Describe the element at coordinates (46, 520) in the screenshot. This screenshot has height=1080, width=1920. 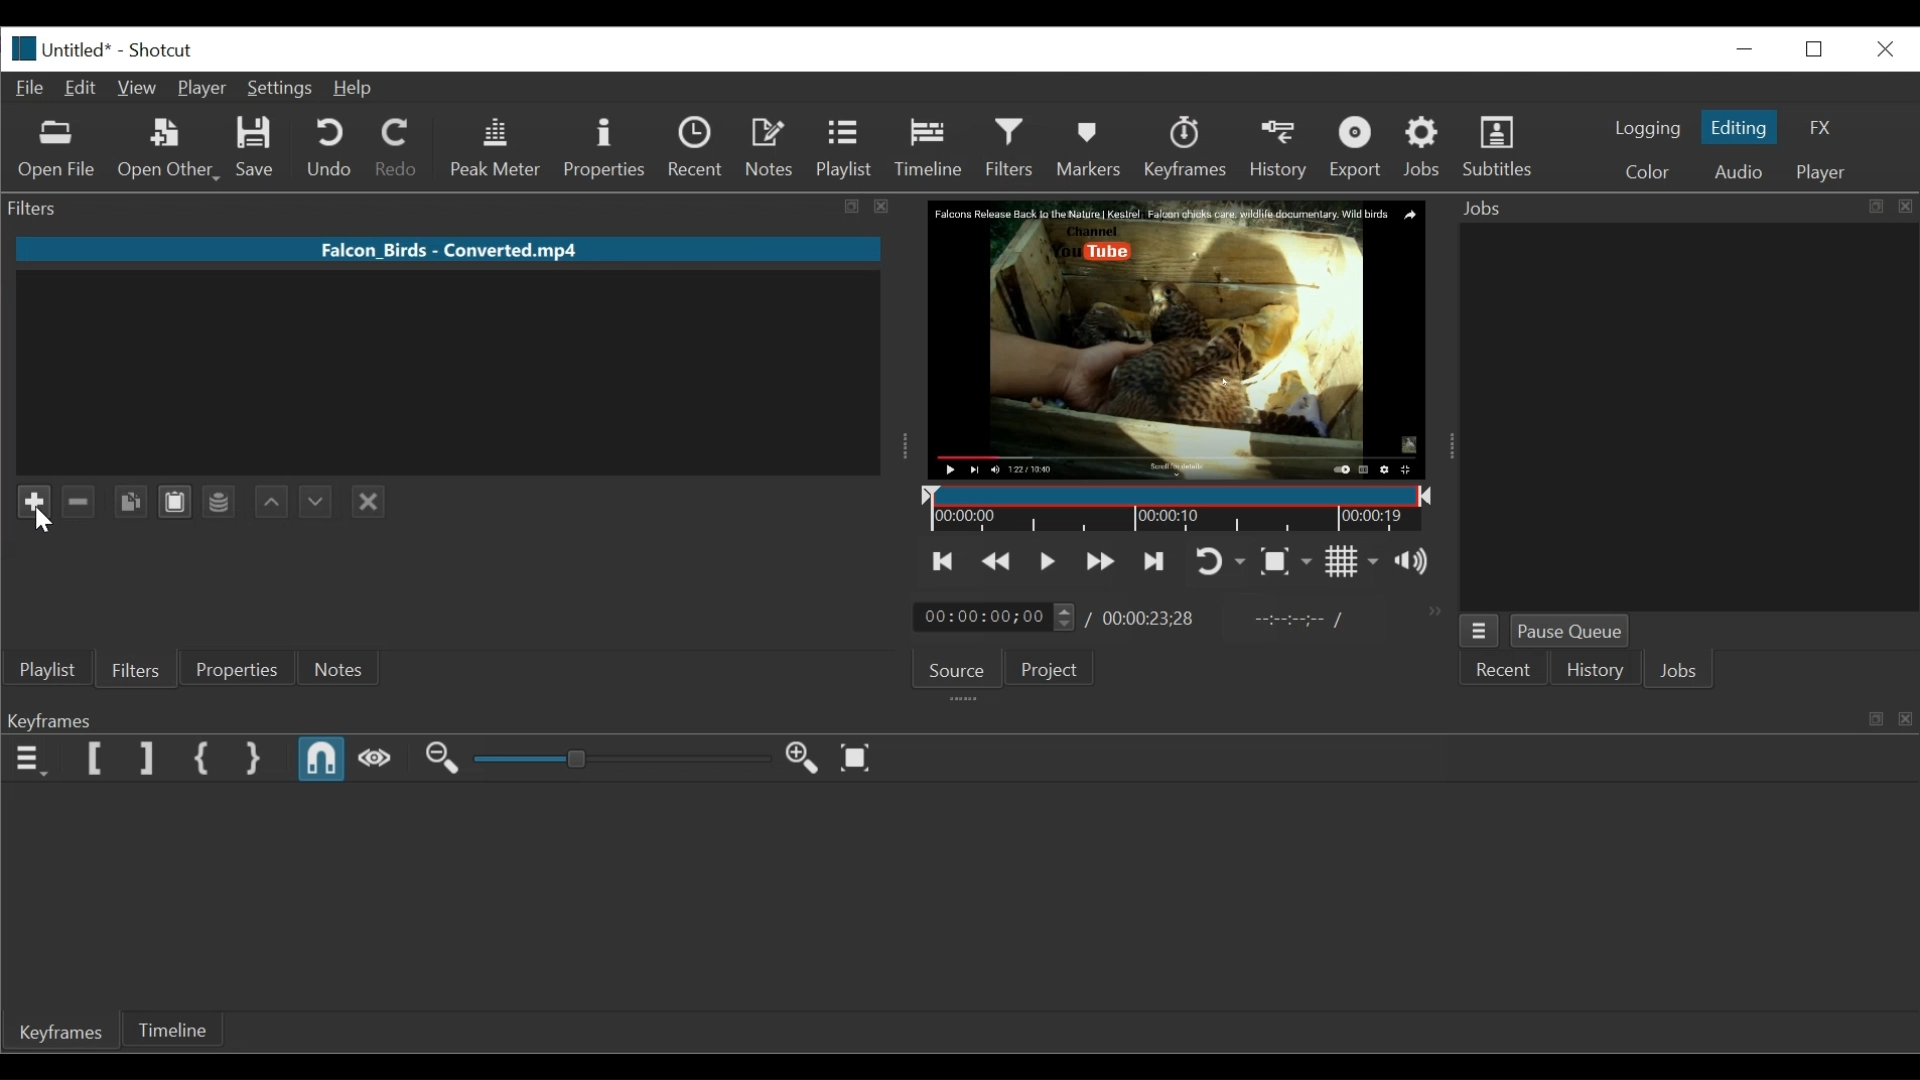
I see `Cursor` at that location.